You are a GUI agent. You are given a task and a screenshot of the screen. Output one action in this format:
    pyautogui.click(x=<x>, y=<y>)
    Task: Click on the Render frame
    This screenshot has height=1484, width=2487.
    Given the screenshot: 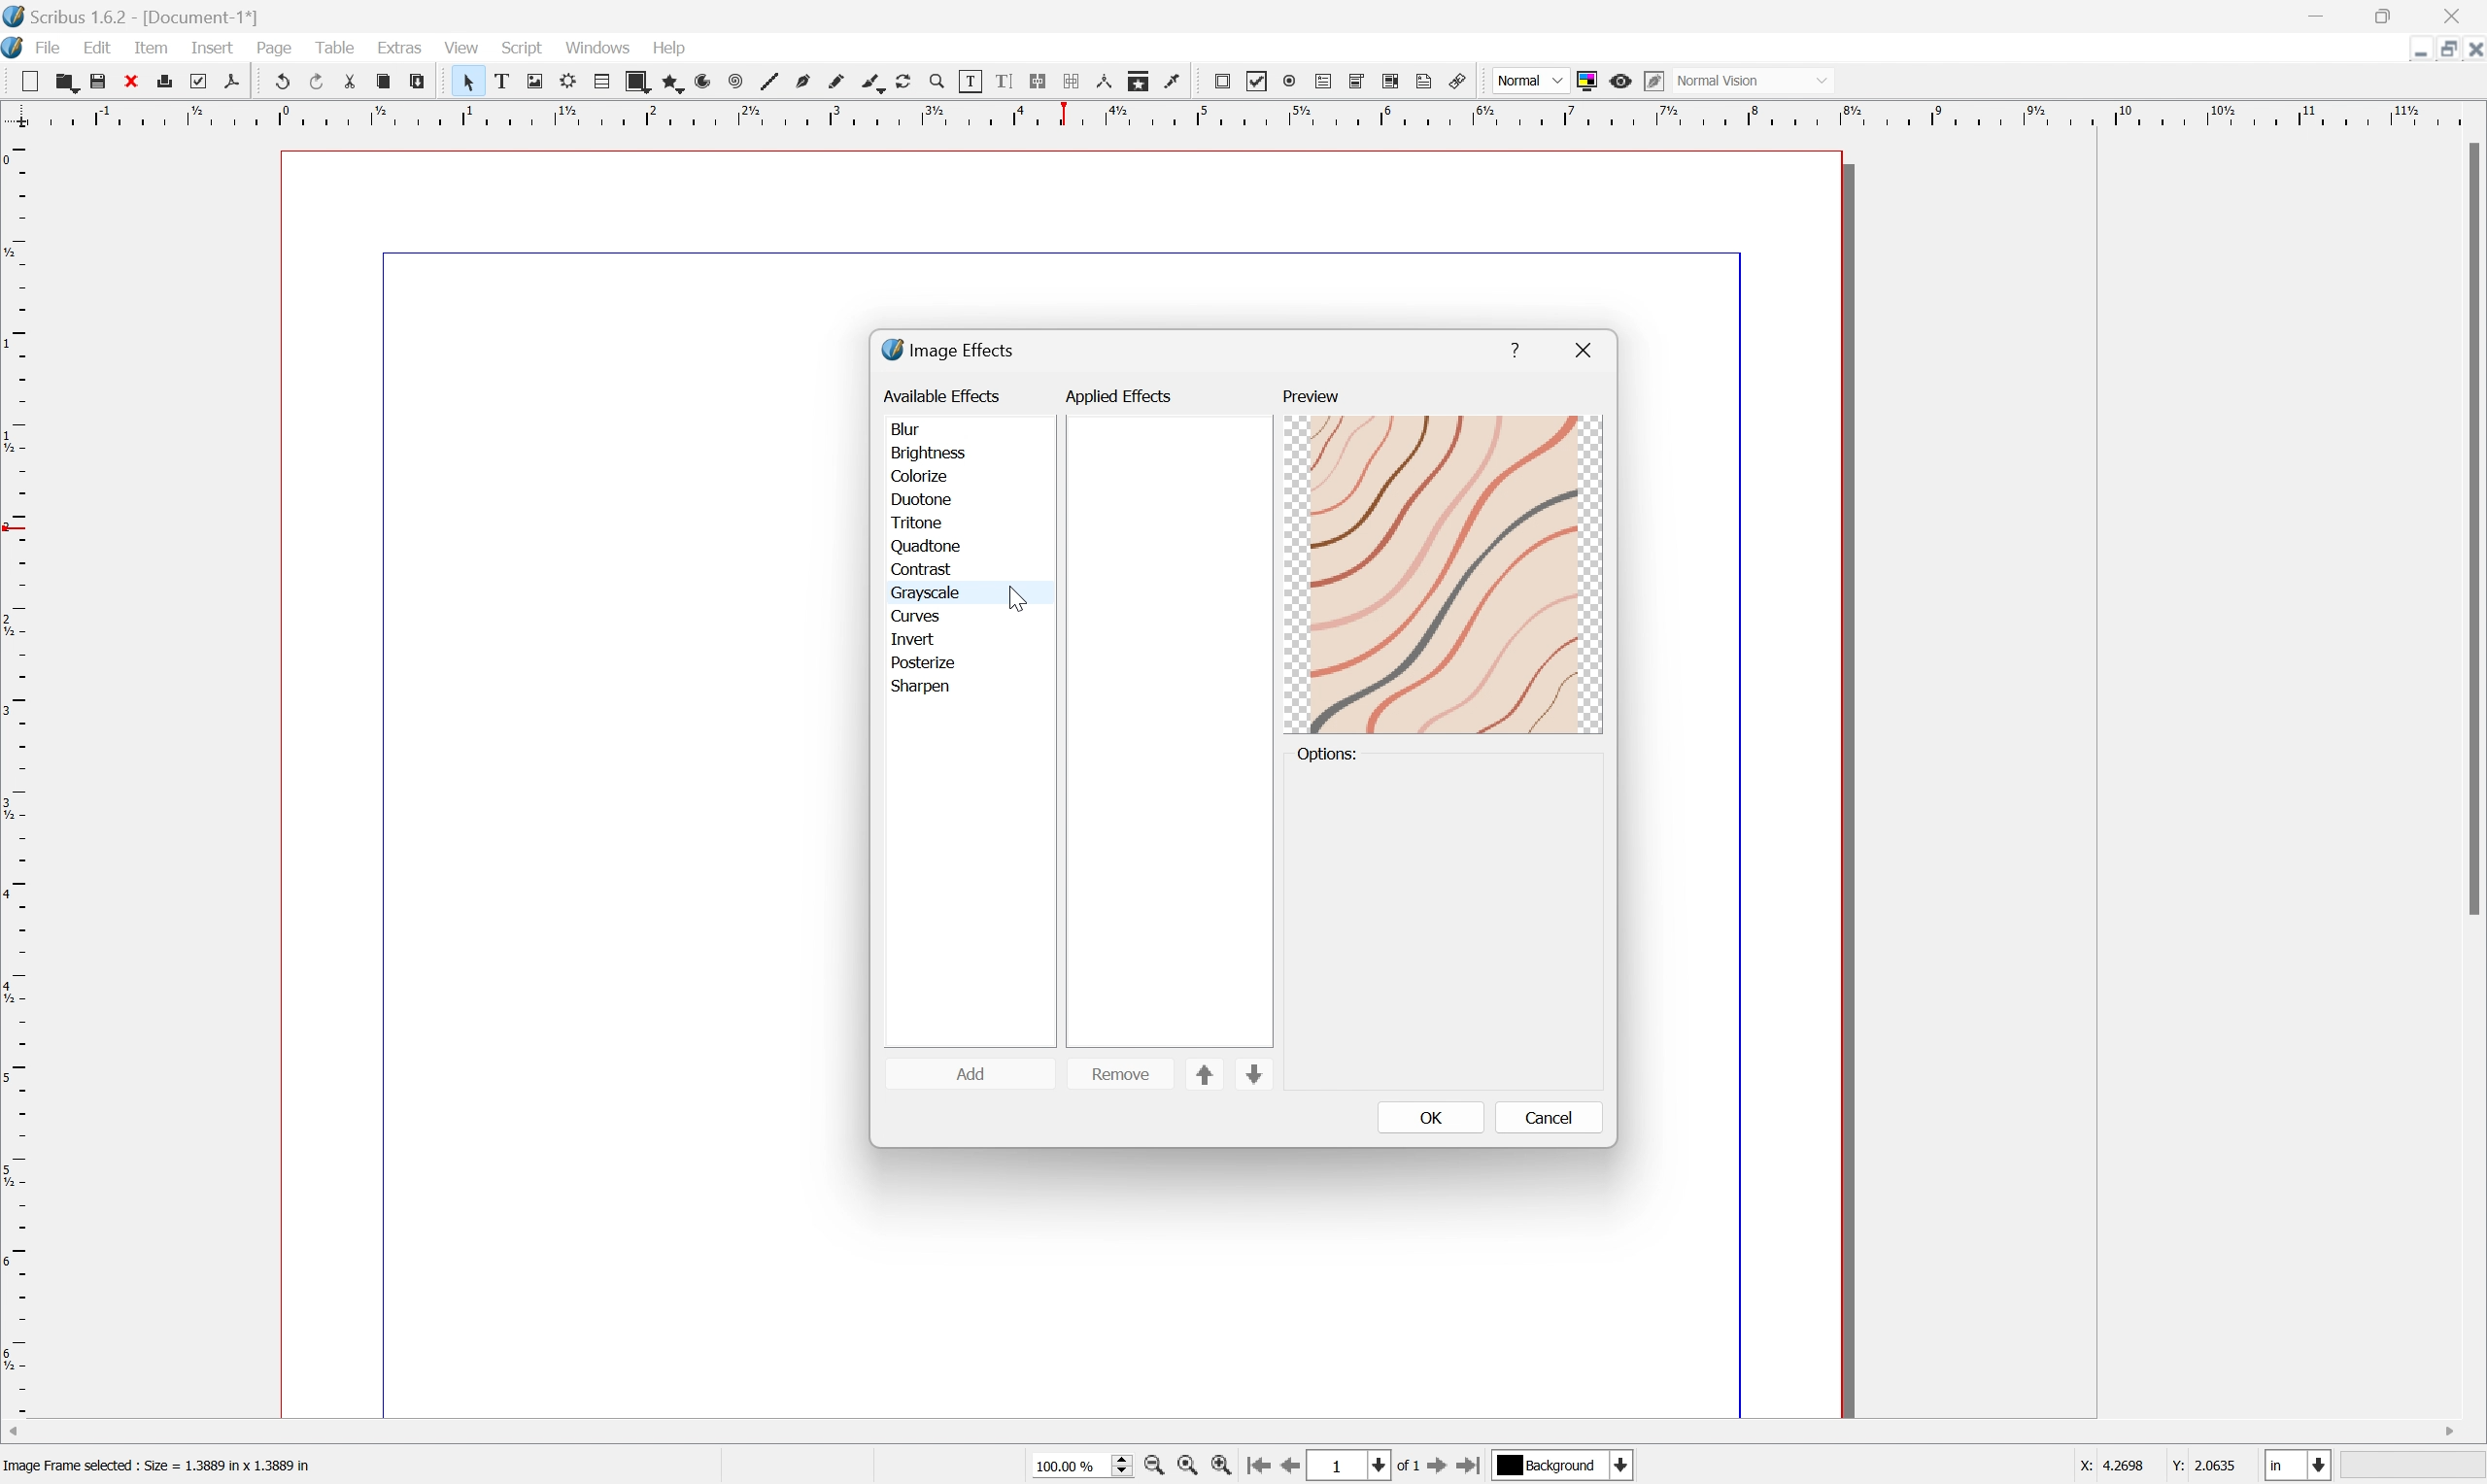 What is the action you would take?
    pyautogui.click(x=573, y=82)
    